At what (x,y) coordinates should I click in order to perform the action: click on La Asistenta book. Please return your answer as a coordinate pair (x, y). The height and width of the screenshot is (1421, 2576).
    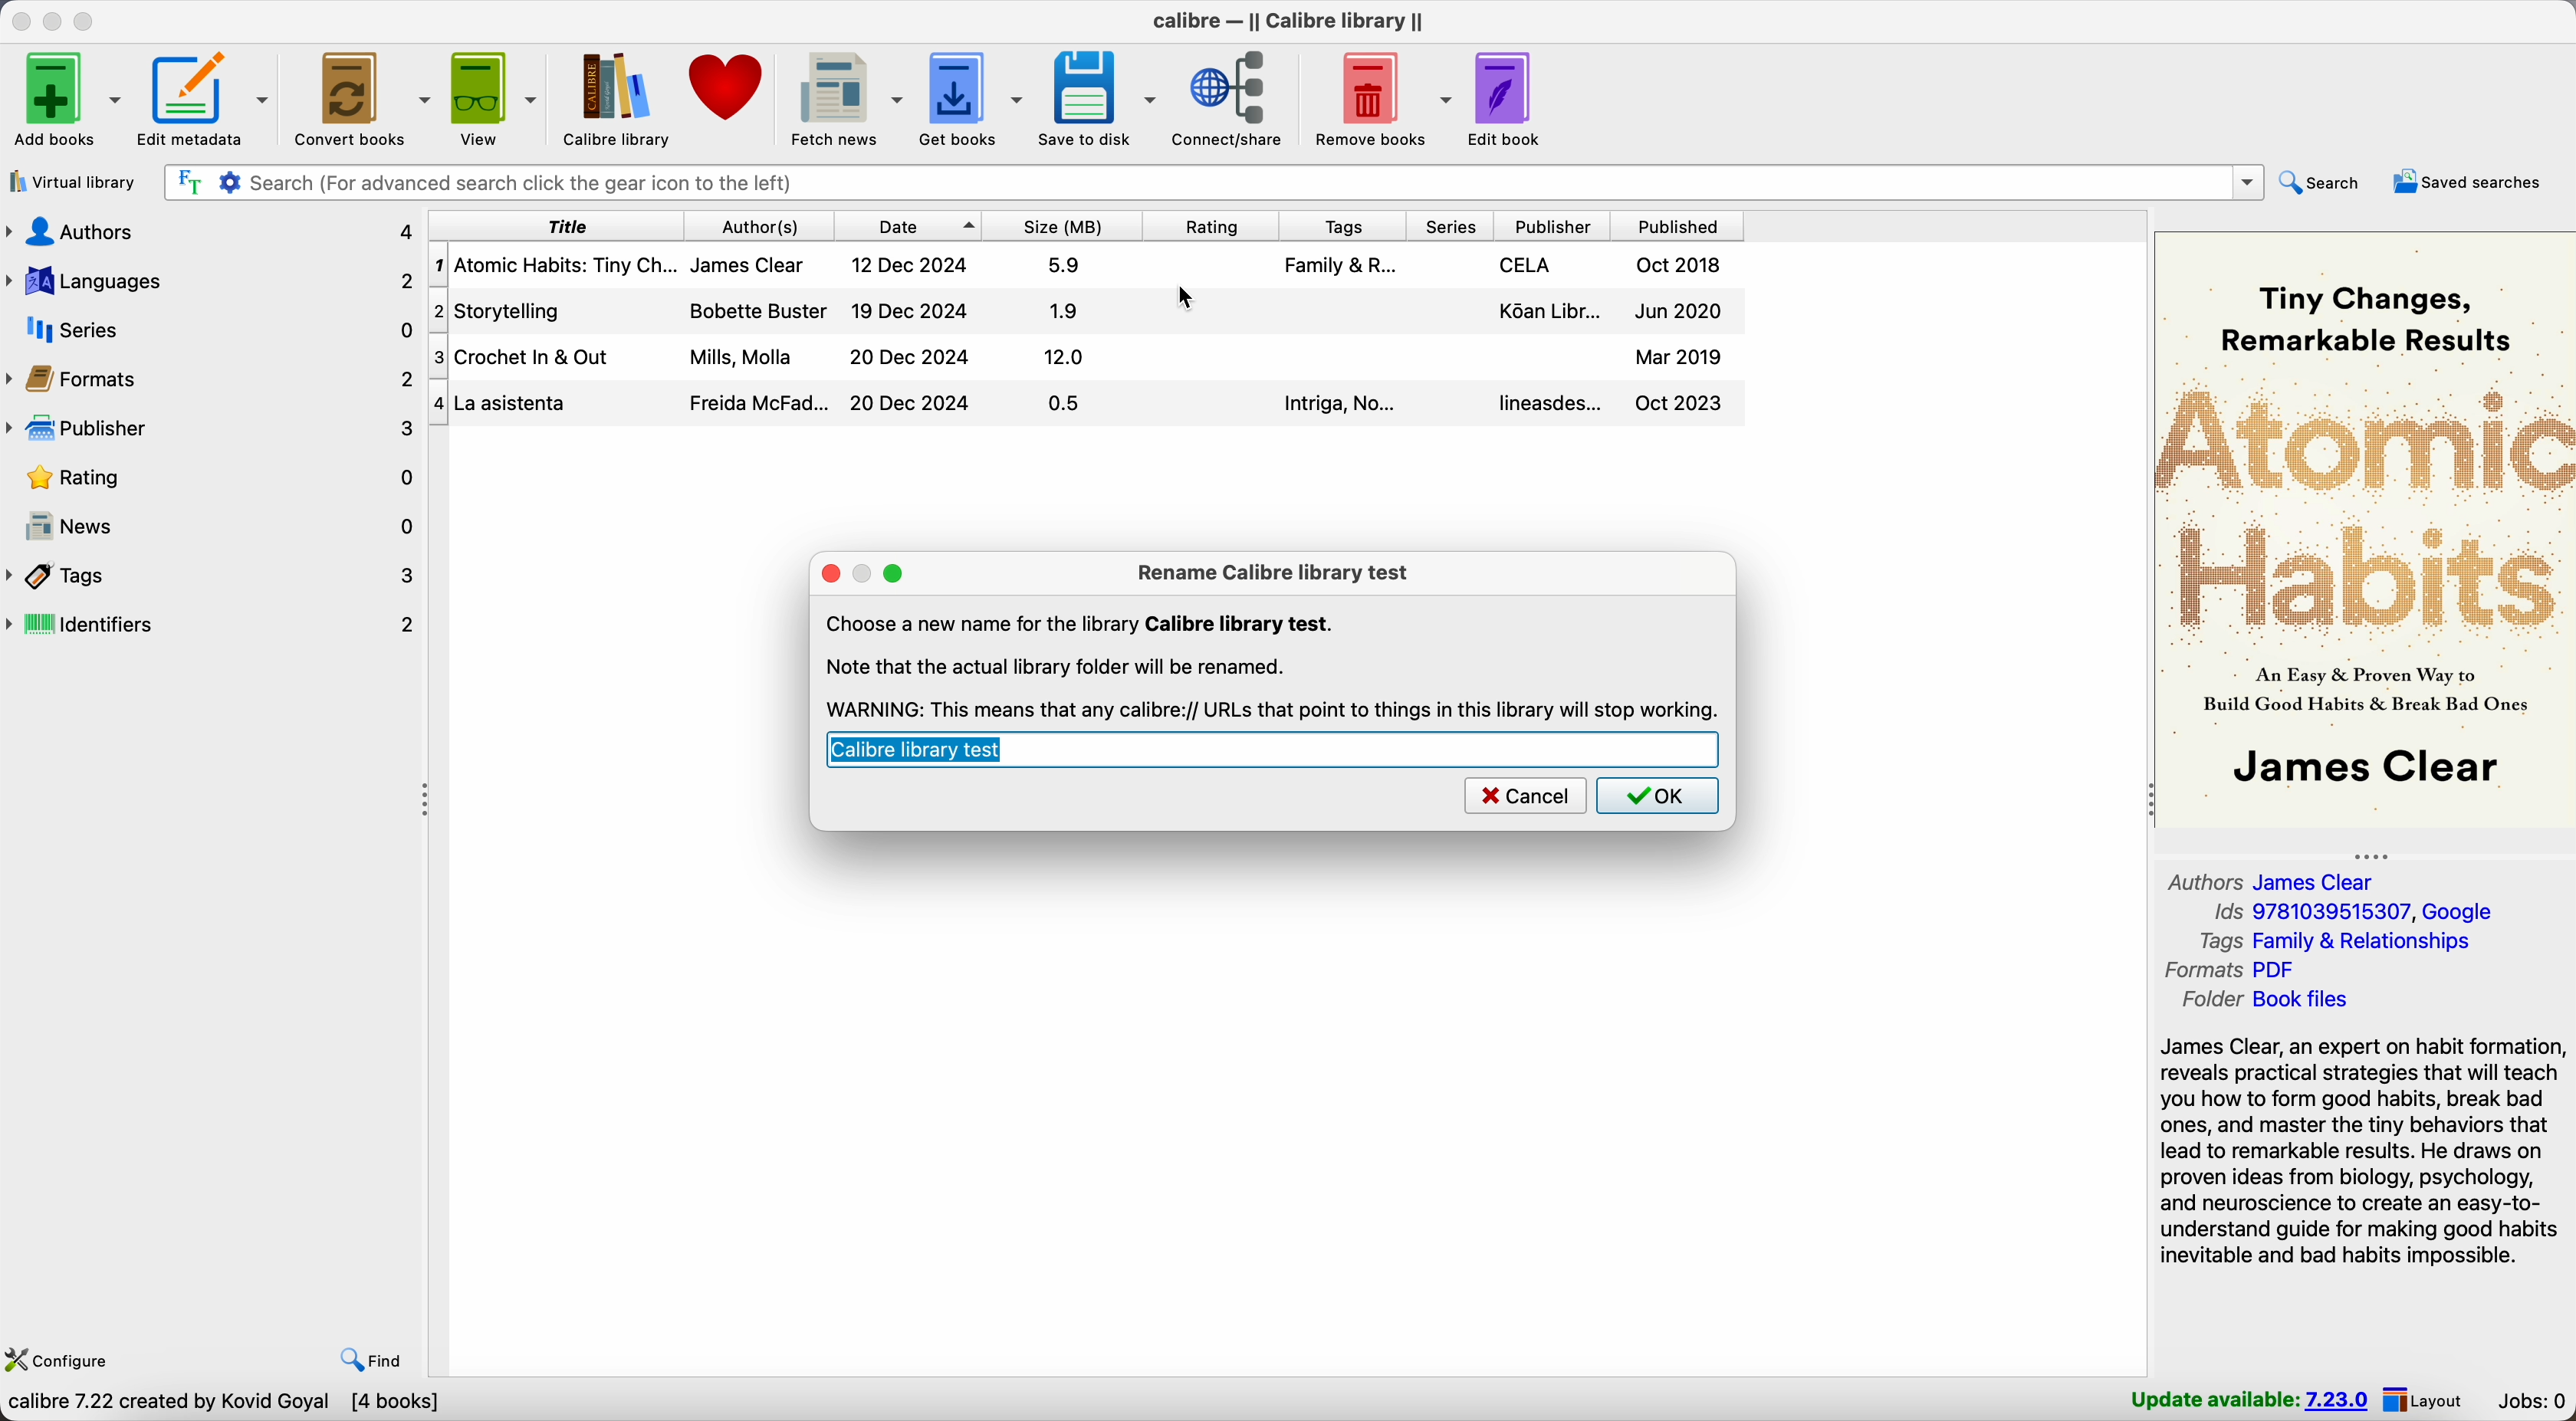
    Looking at the image, I should click on (1088, 406).